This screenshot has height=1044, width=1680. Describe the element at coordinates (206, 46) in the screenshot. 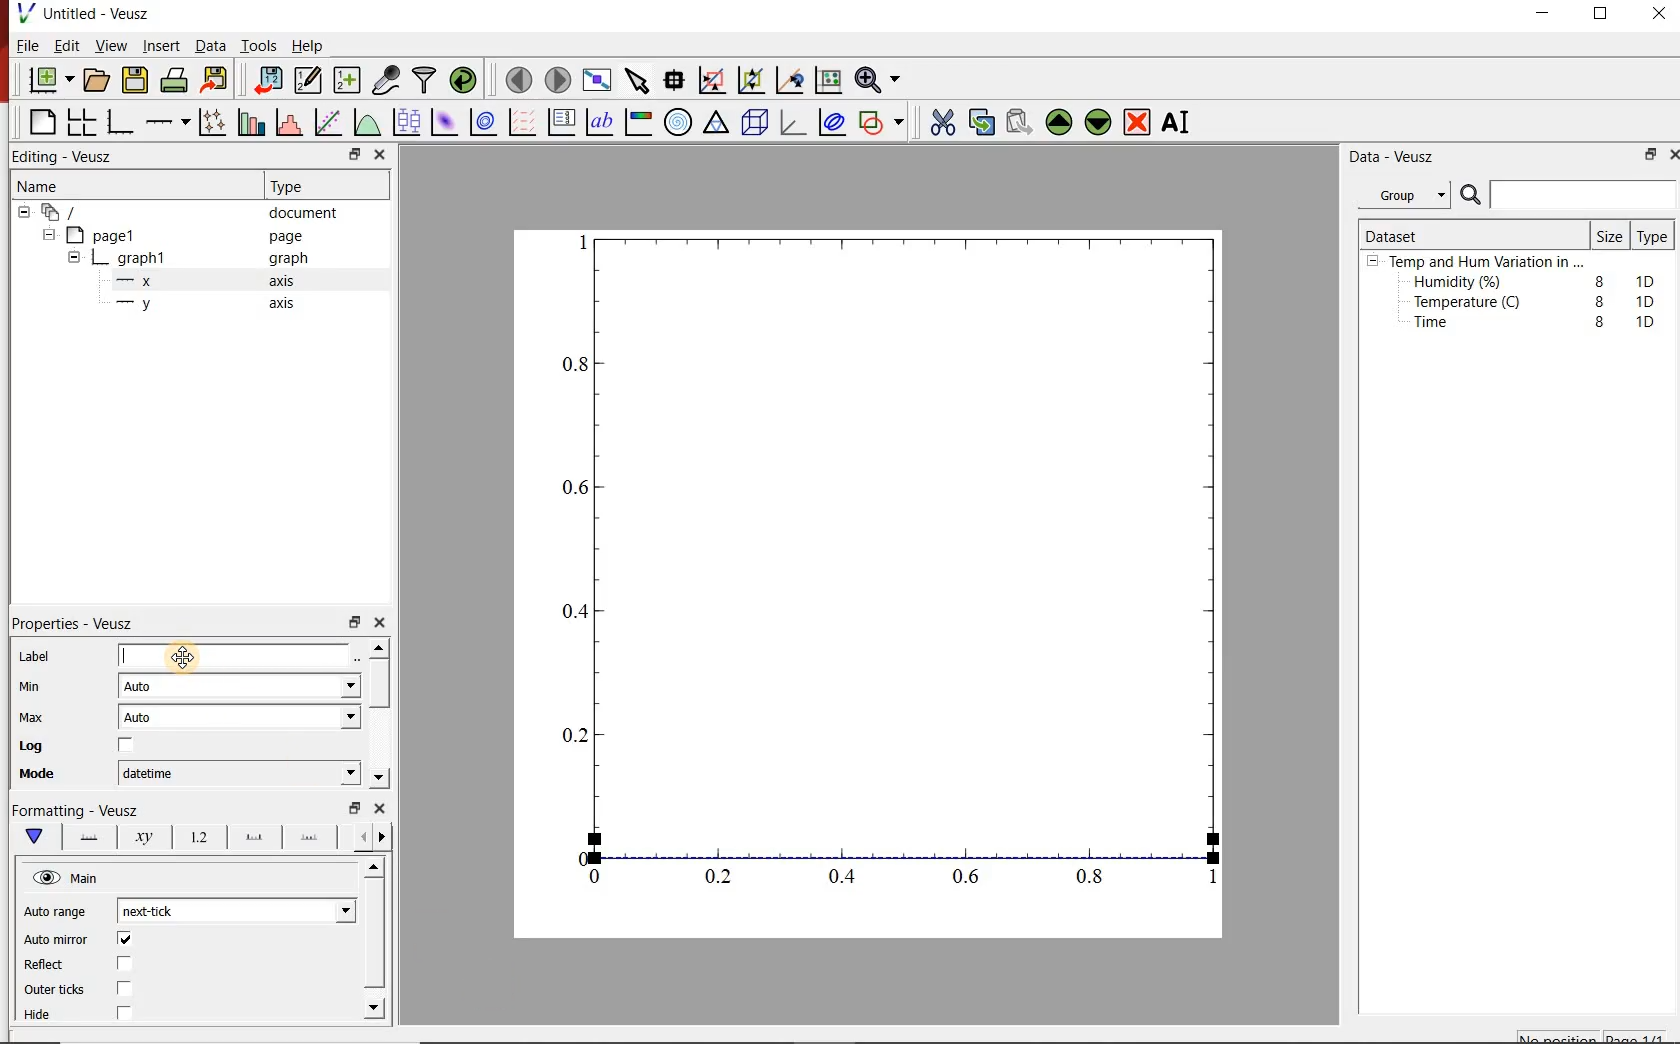

I see `Data` at that location.